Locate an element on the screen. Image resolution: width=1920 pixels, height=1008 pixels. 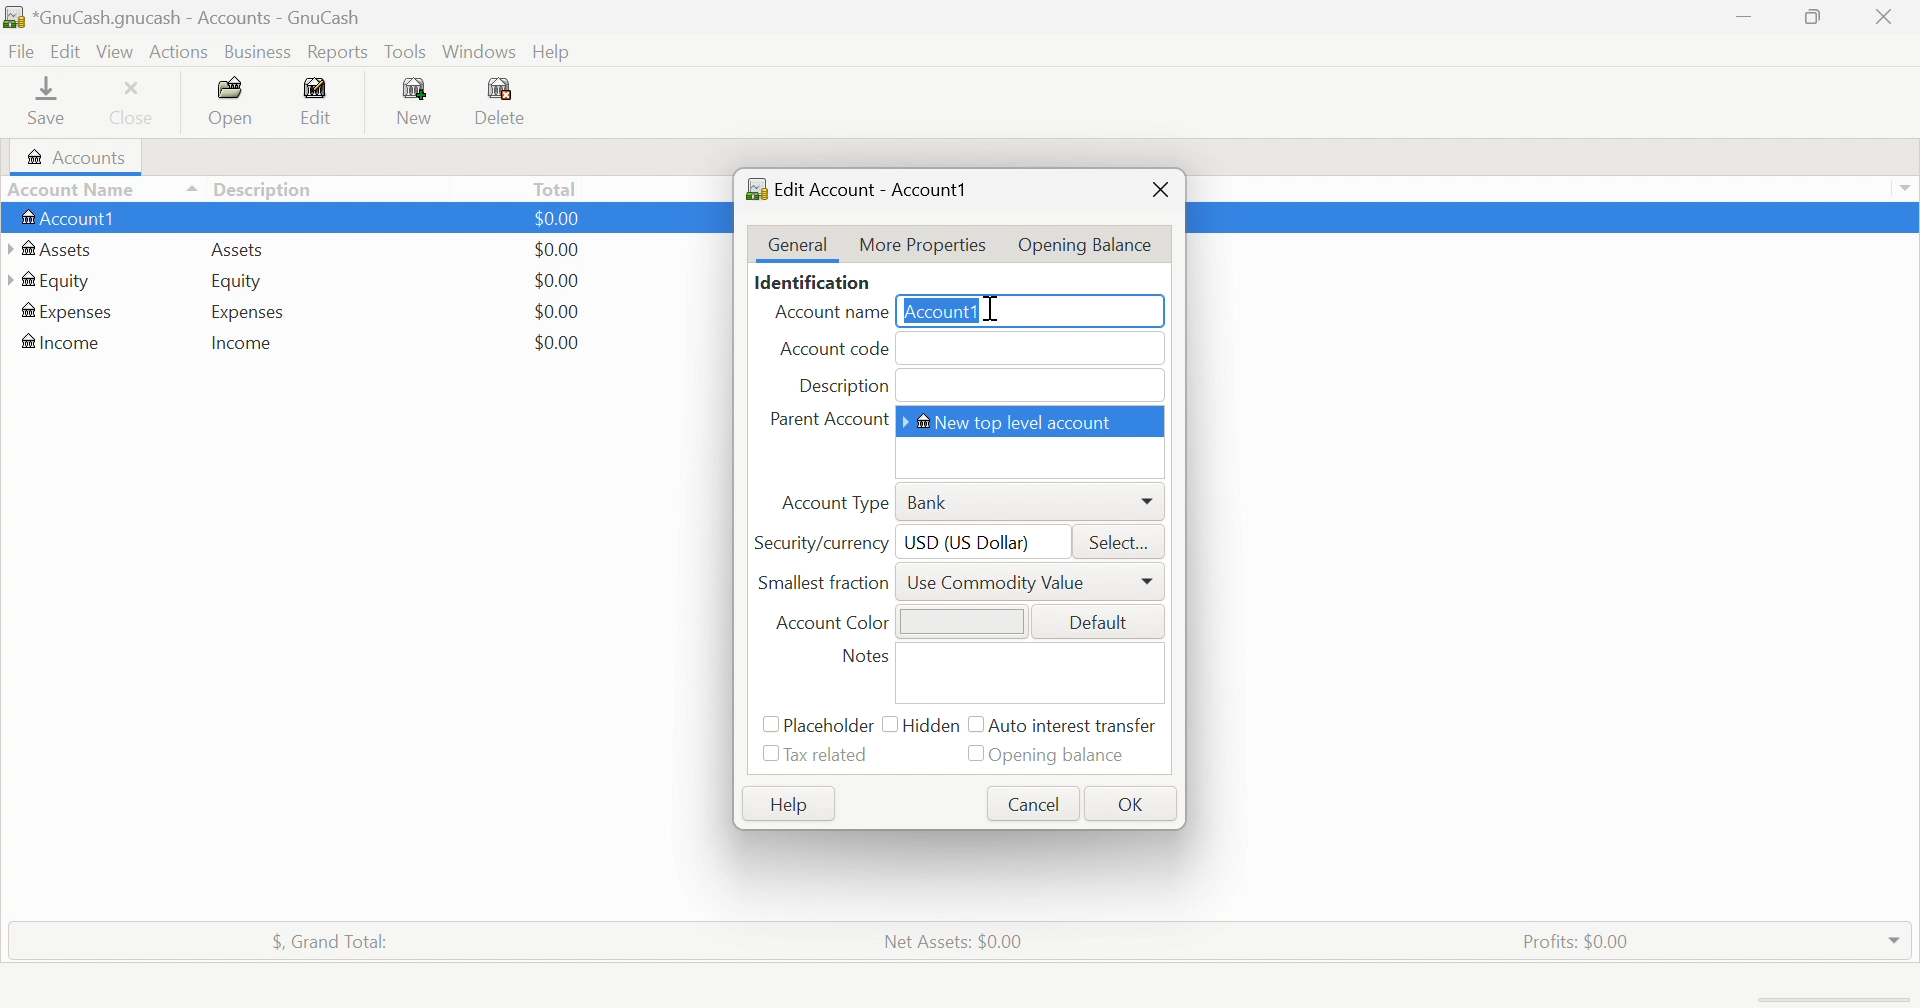
New is located at coordinates (416, 102).